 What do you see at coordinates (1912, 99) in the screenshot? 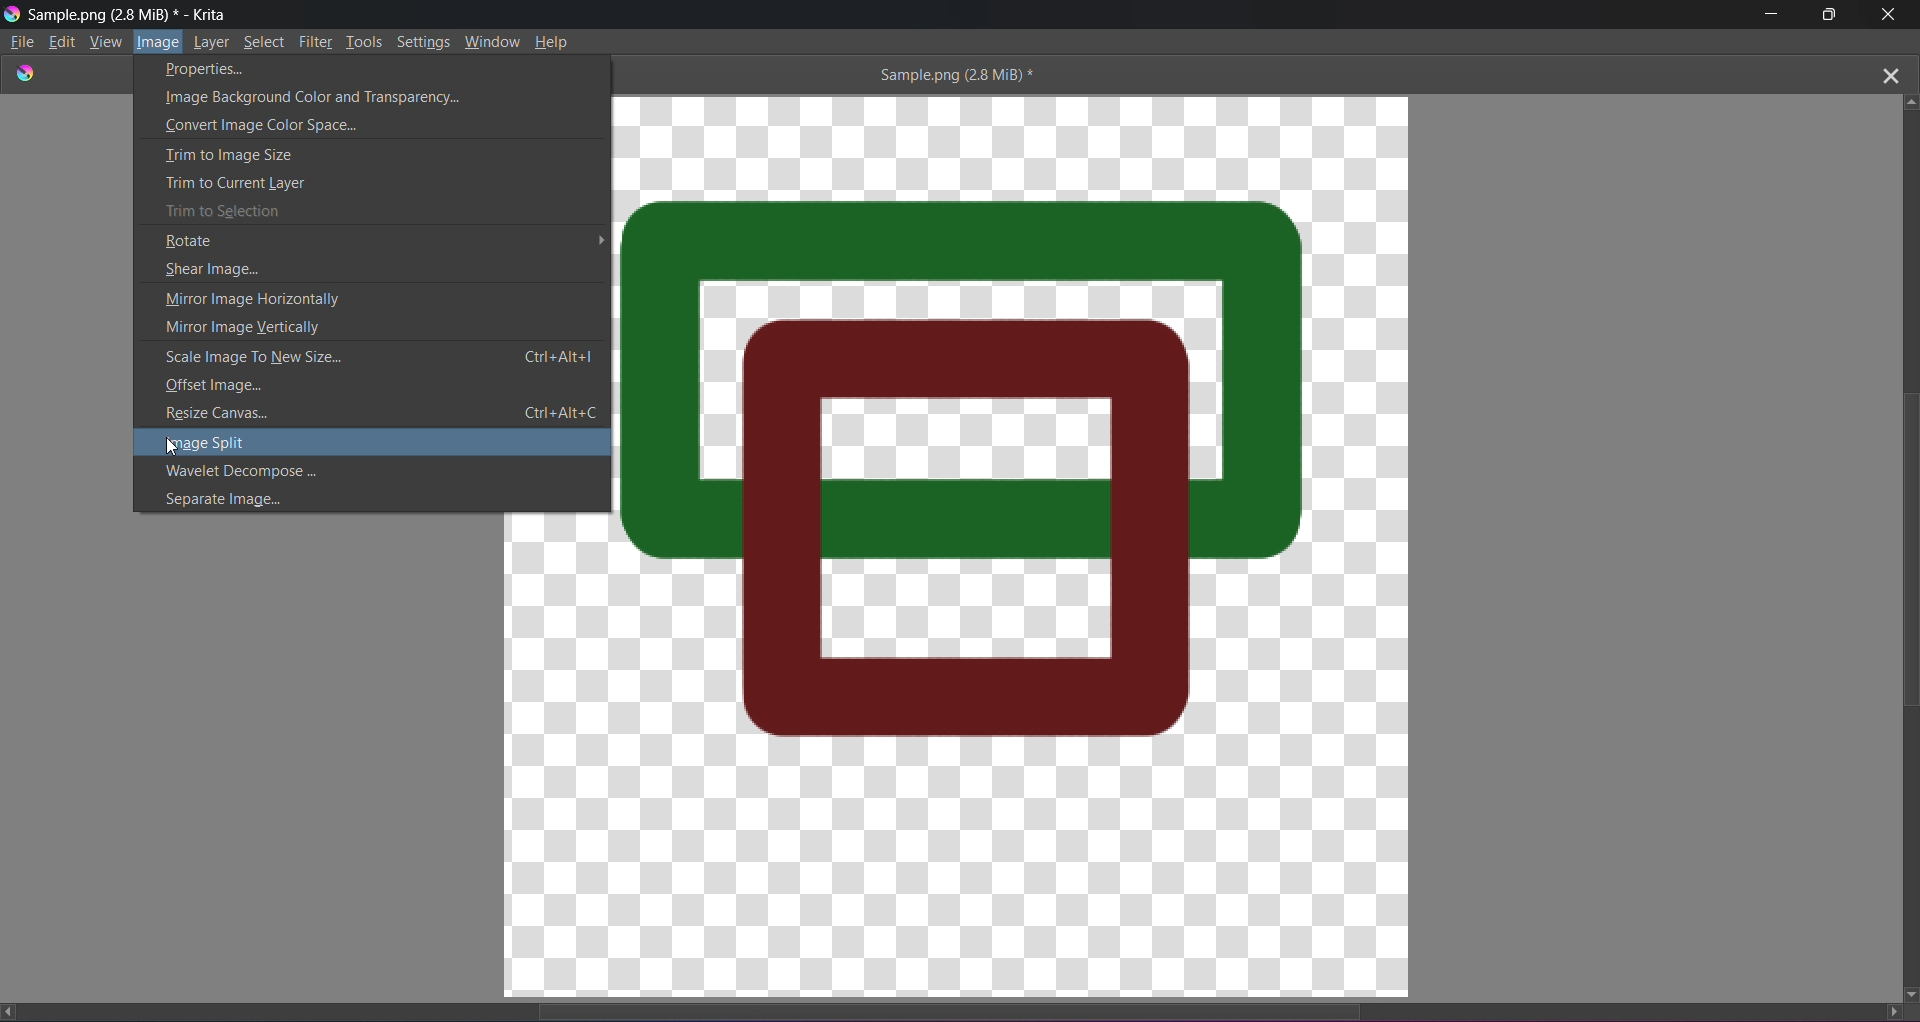
I see `Scroll up` at bounding box center [1912, 99].